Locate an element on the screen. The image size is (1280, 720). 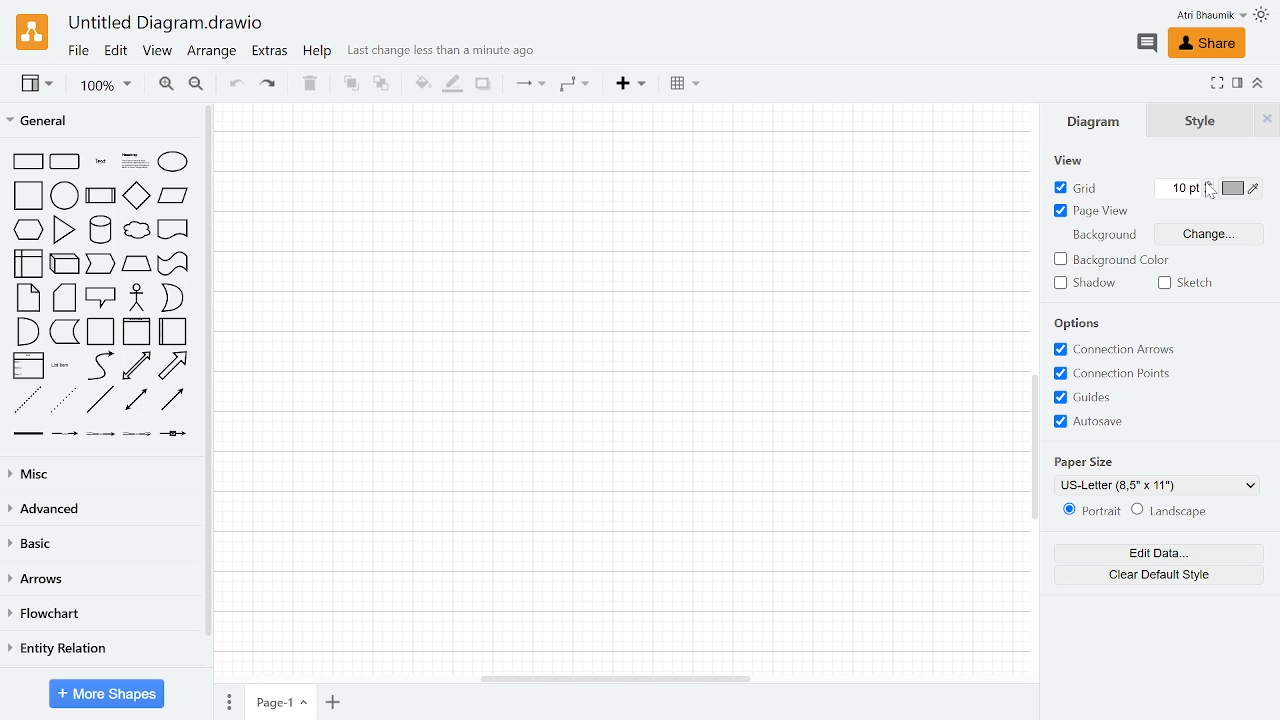
Misc is located at coordinates (102, 473).